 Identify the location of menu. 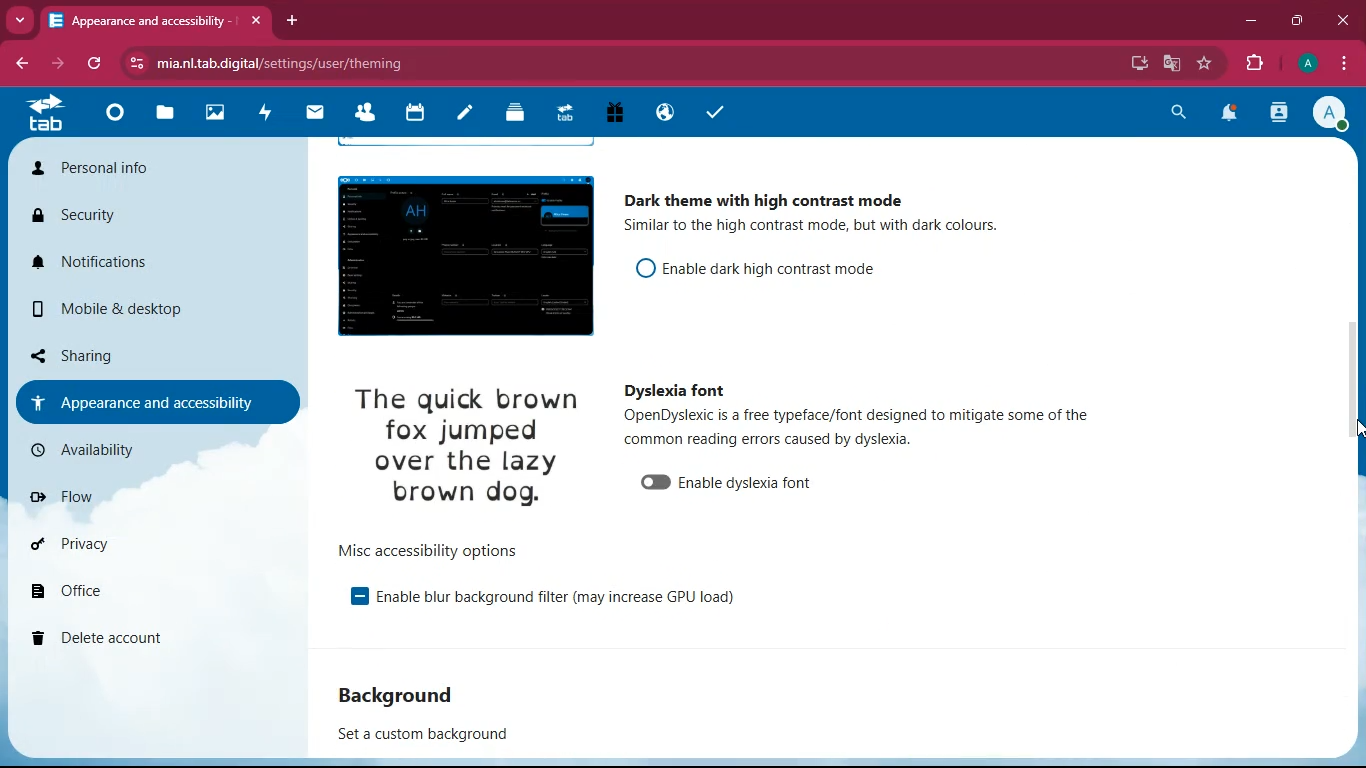
(1338, 63).